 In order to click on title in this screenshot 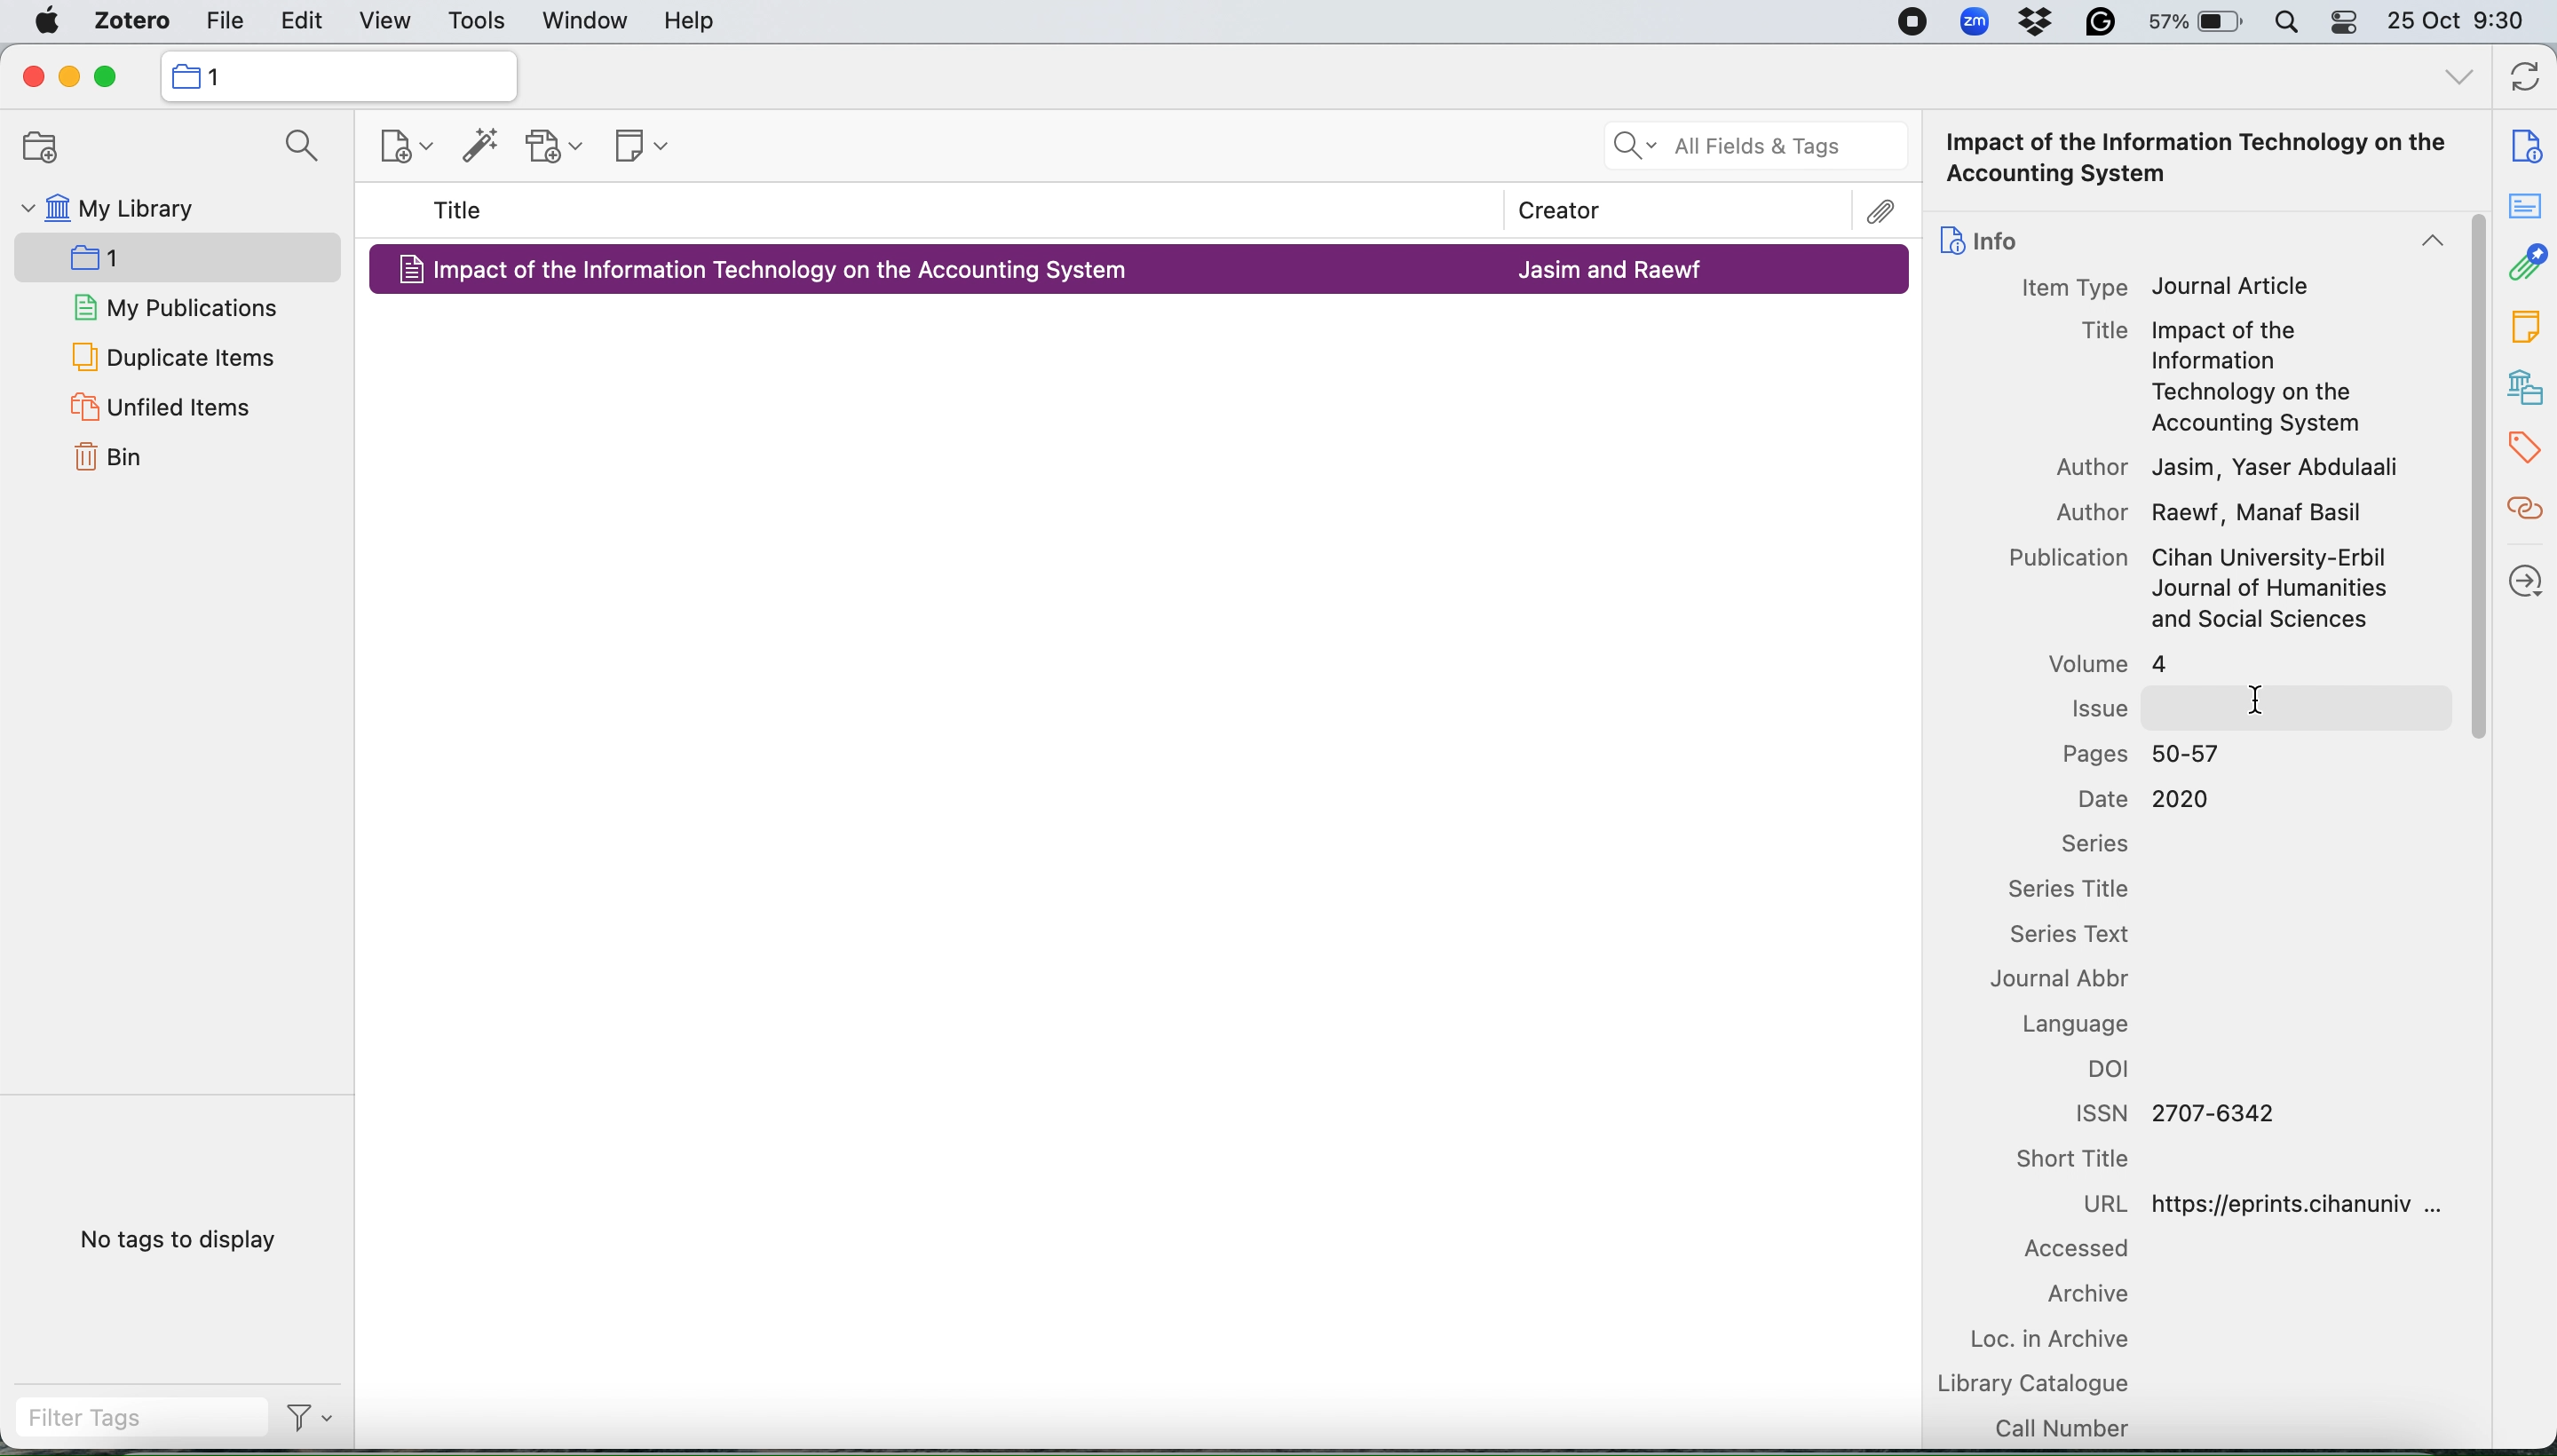, I will do `click(461, 210)`.